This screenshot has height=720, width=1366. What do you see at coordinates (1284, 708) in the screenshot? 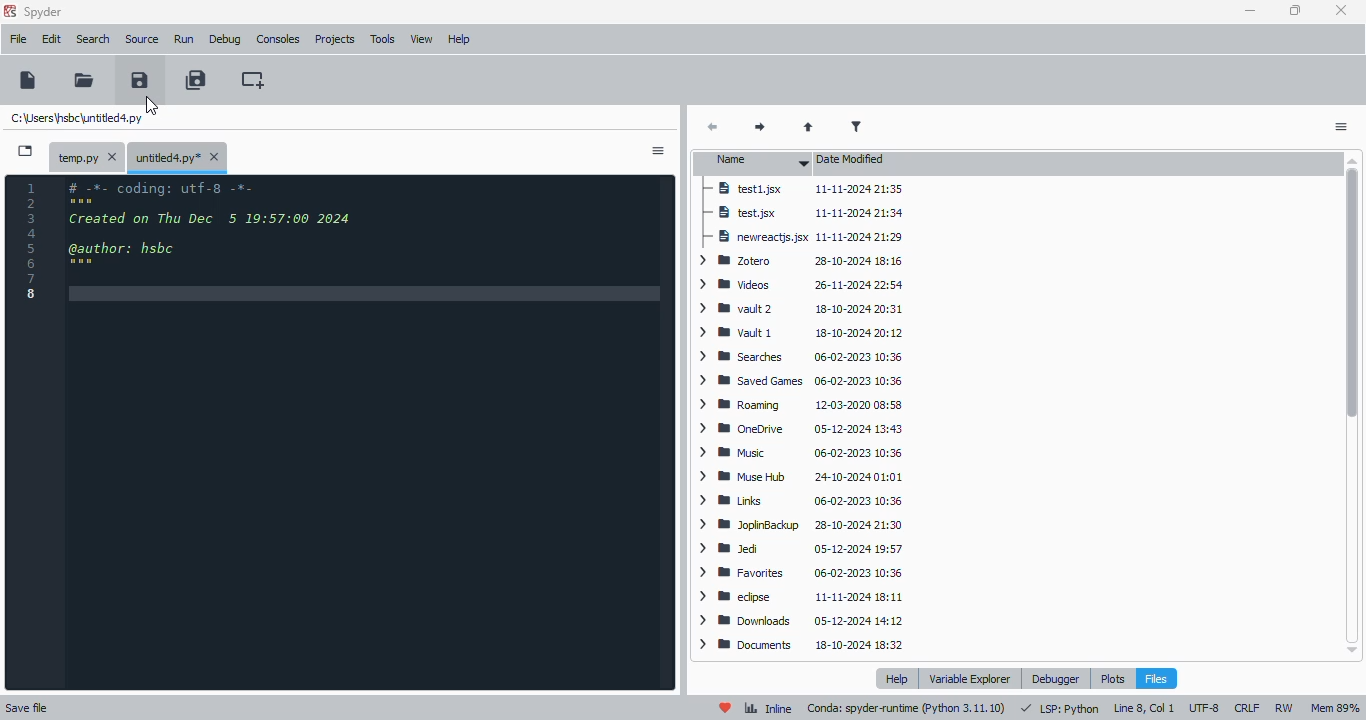
I see `RW` at bounding box center [1284, 708].